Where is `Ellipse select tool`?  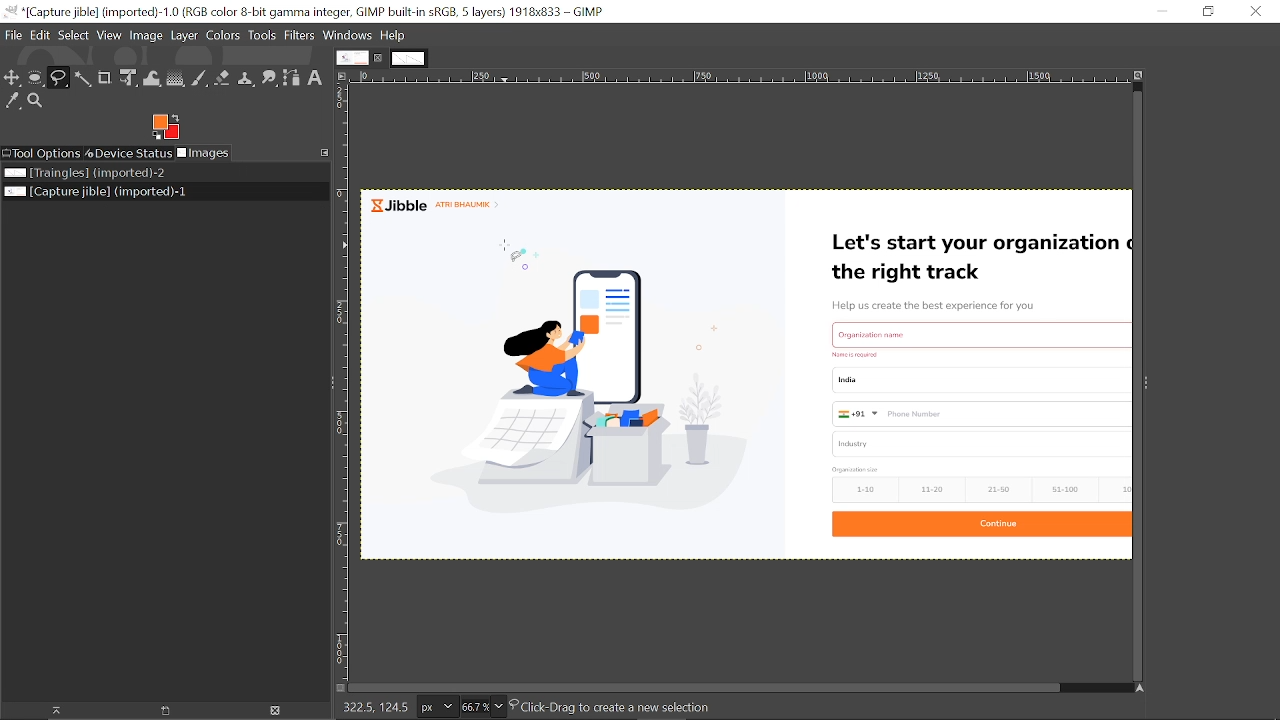
Ellipse select tool is located at coordinates (36, 79).